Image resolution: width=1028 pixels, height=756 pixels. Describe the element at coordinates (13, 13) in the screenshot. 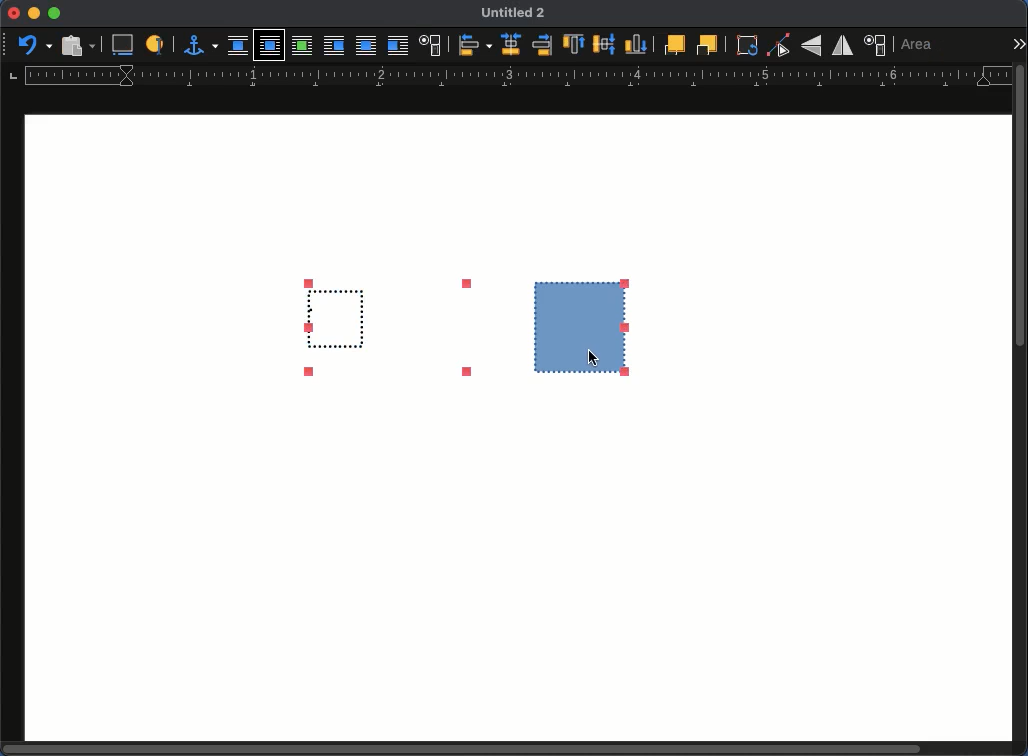

I see `close` at that location.